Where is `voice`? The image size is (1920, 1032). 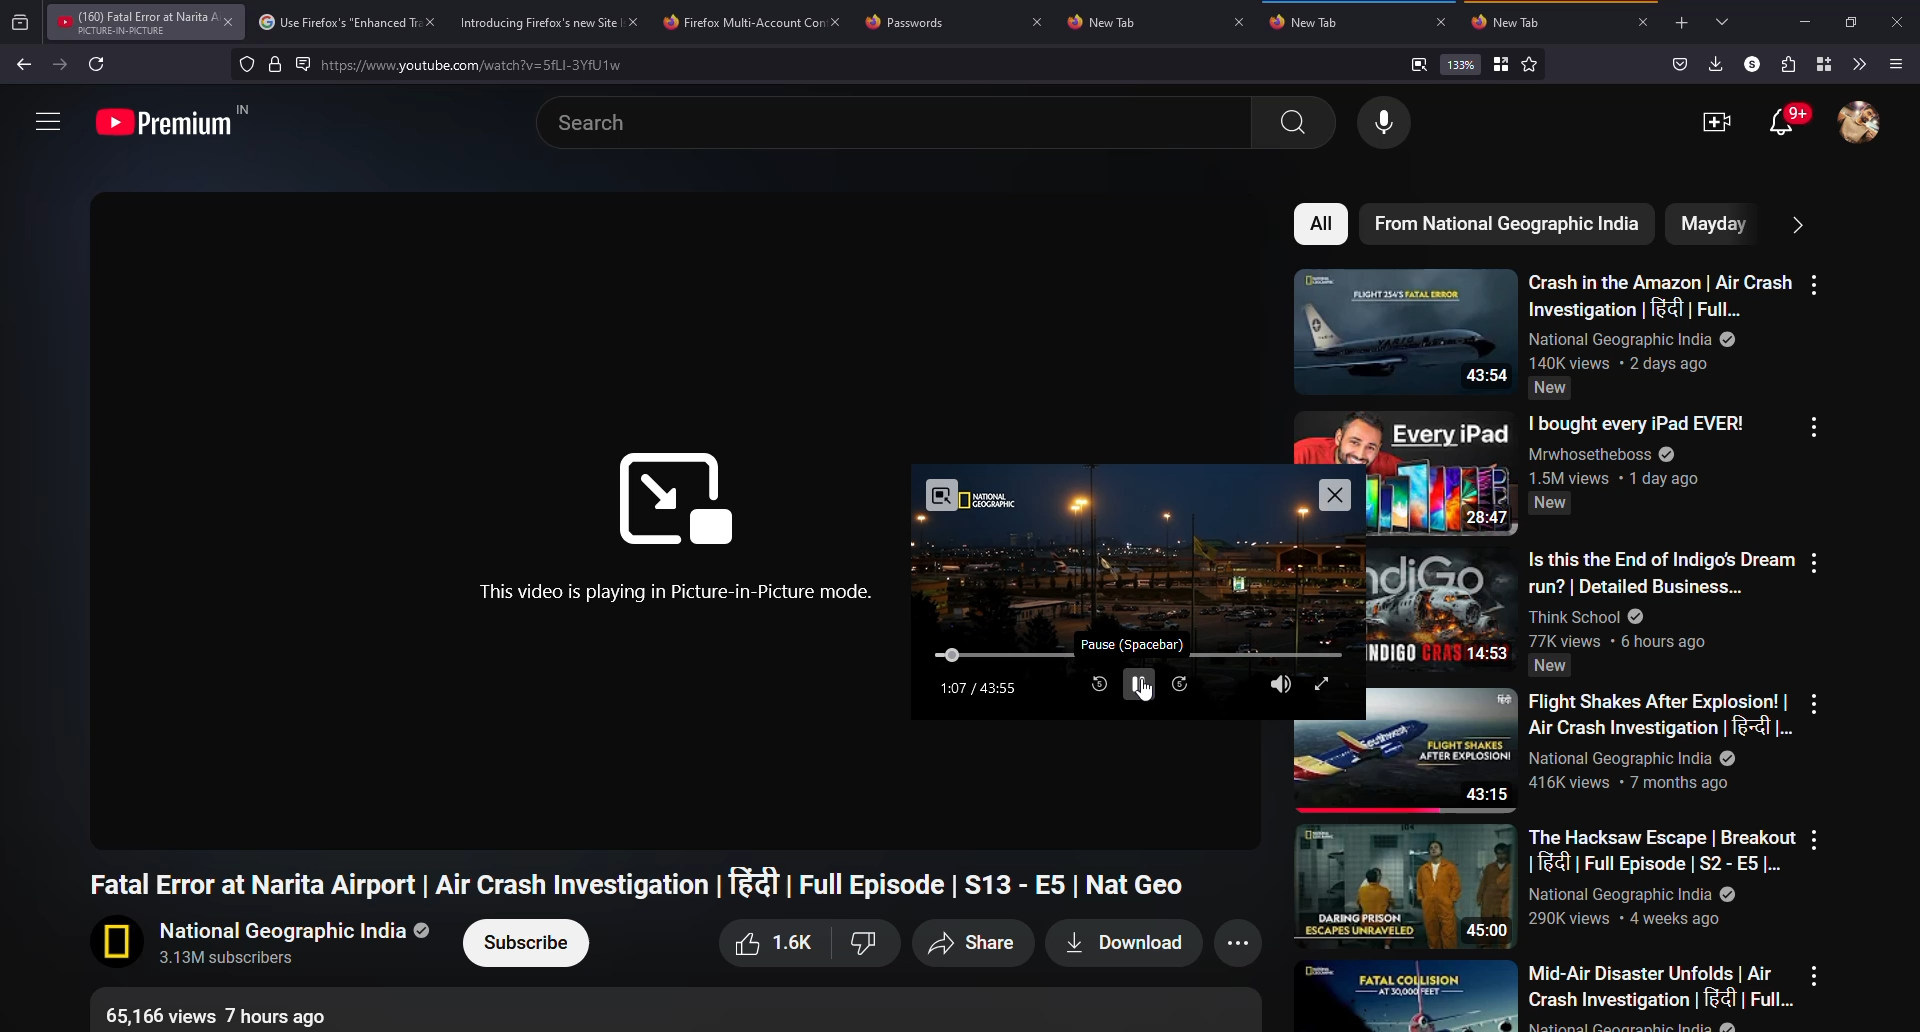 voice is located at coordinates (1387, 123).